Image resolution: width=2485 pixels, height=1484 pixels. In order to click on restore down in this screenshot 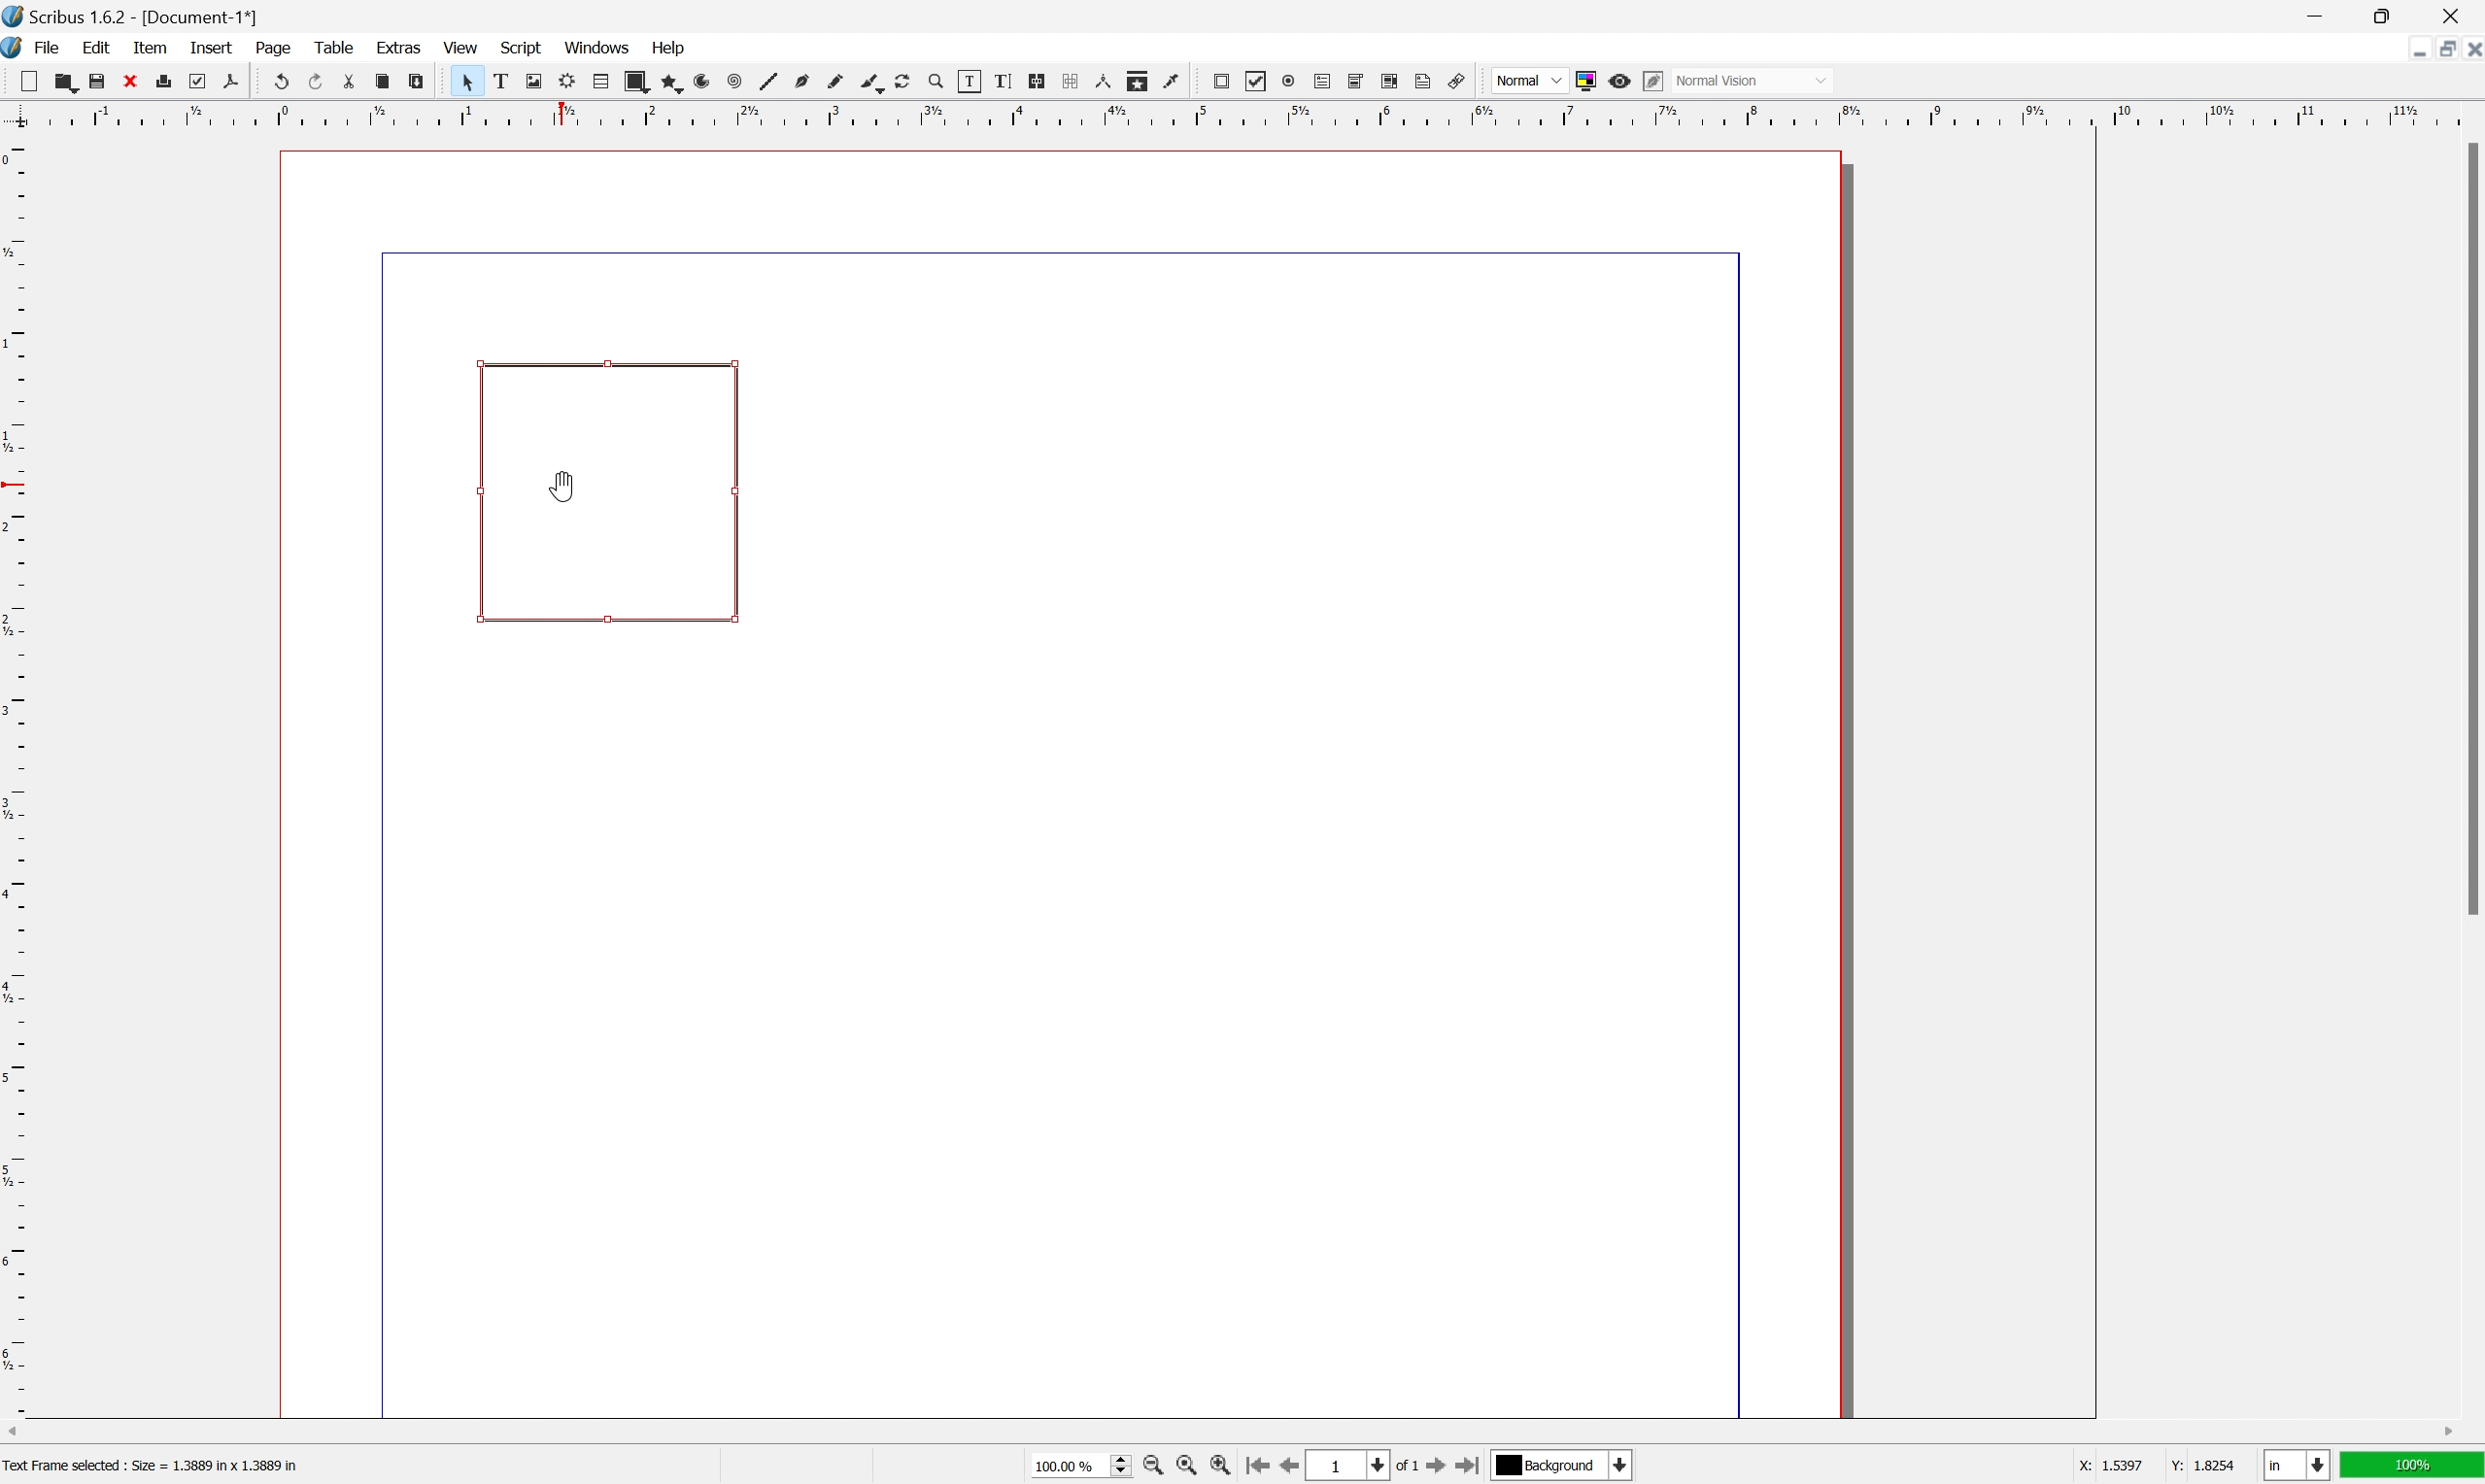, I will do `click(2437, 50)`.